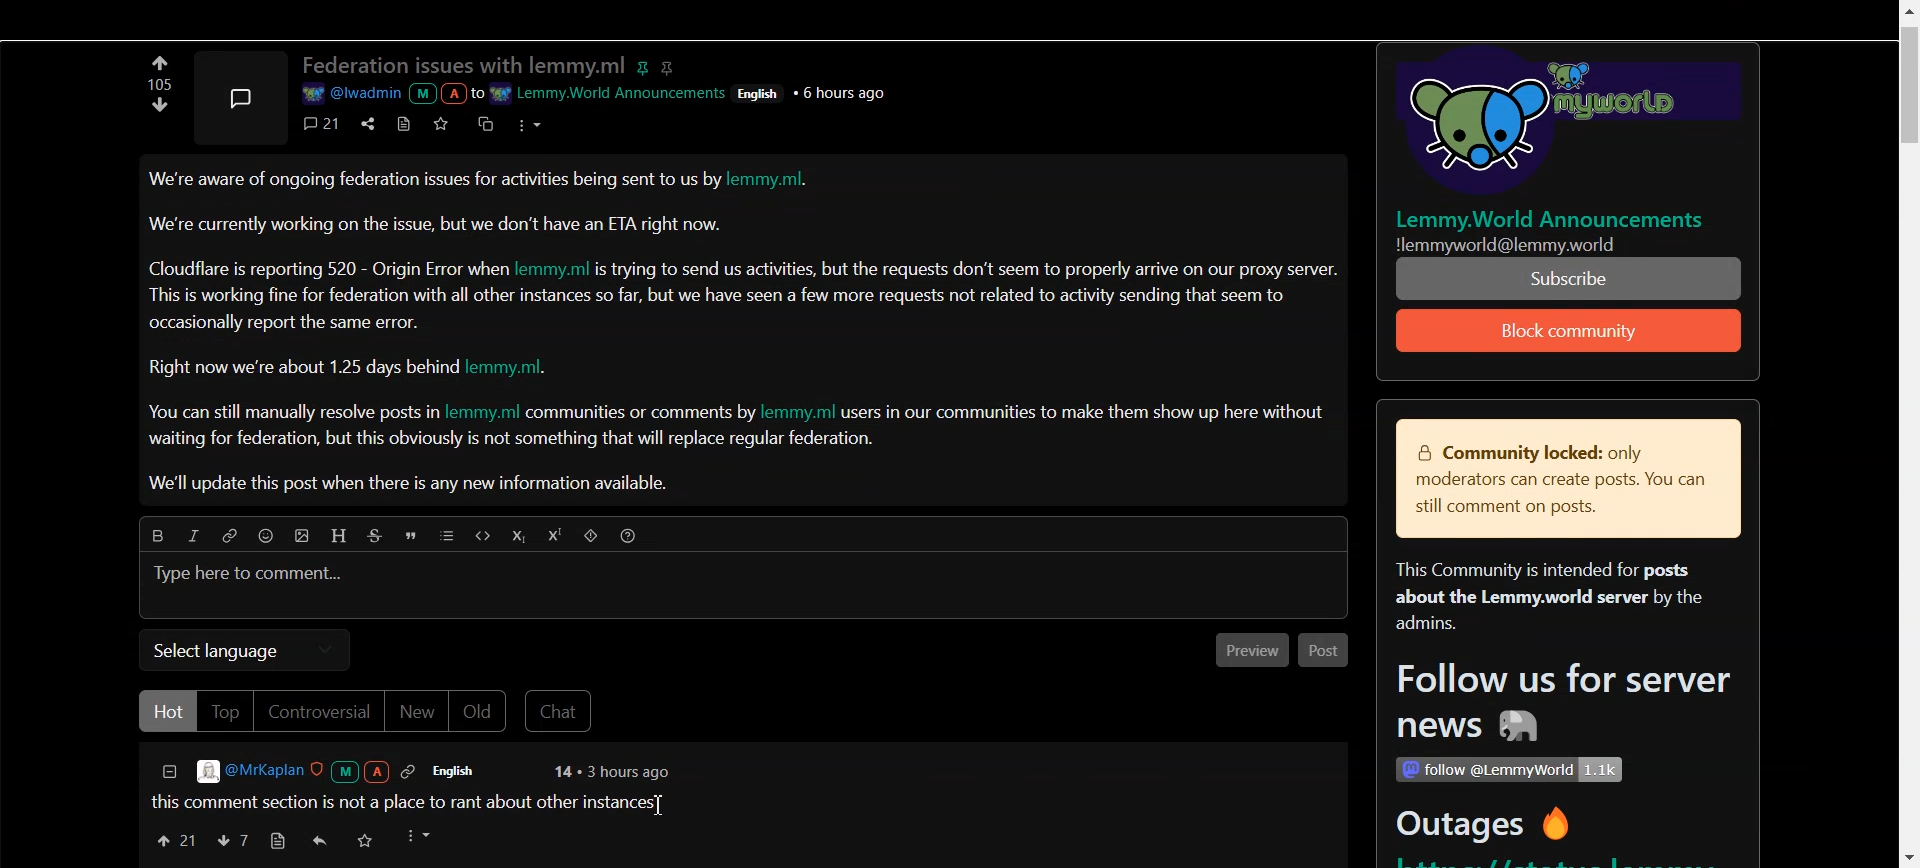 This screenshot has height=868, width=1920. Describe the element at coordinates (271, 538) in the screenshot. I see `Emoji` at that location.